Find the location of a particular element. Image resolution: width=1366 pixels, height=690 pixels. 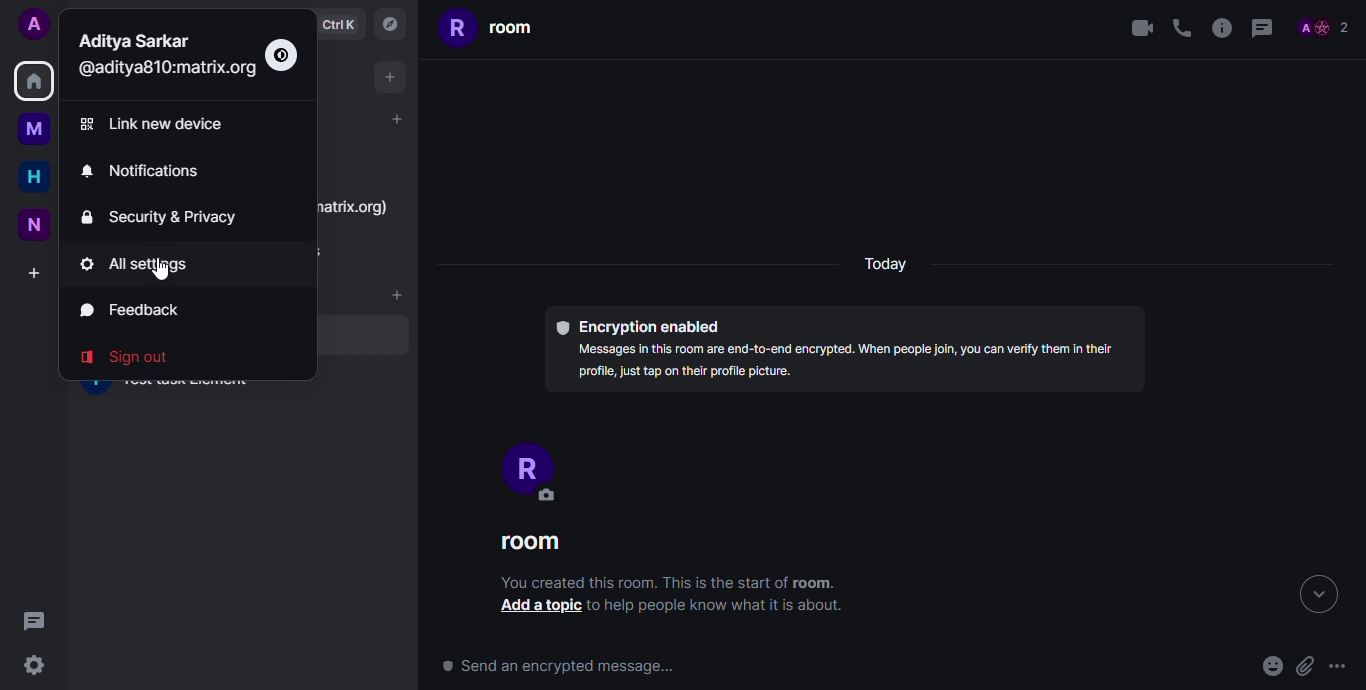

 is located at coordinates (354, 207).